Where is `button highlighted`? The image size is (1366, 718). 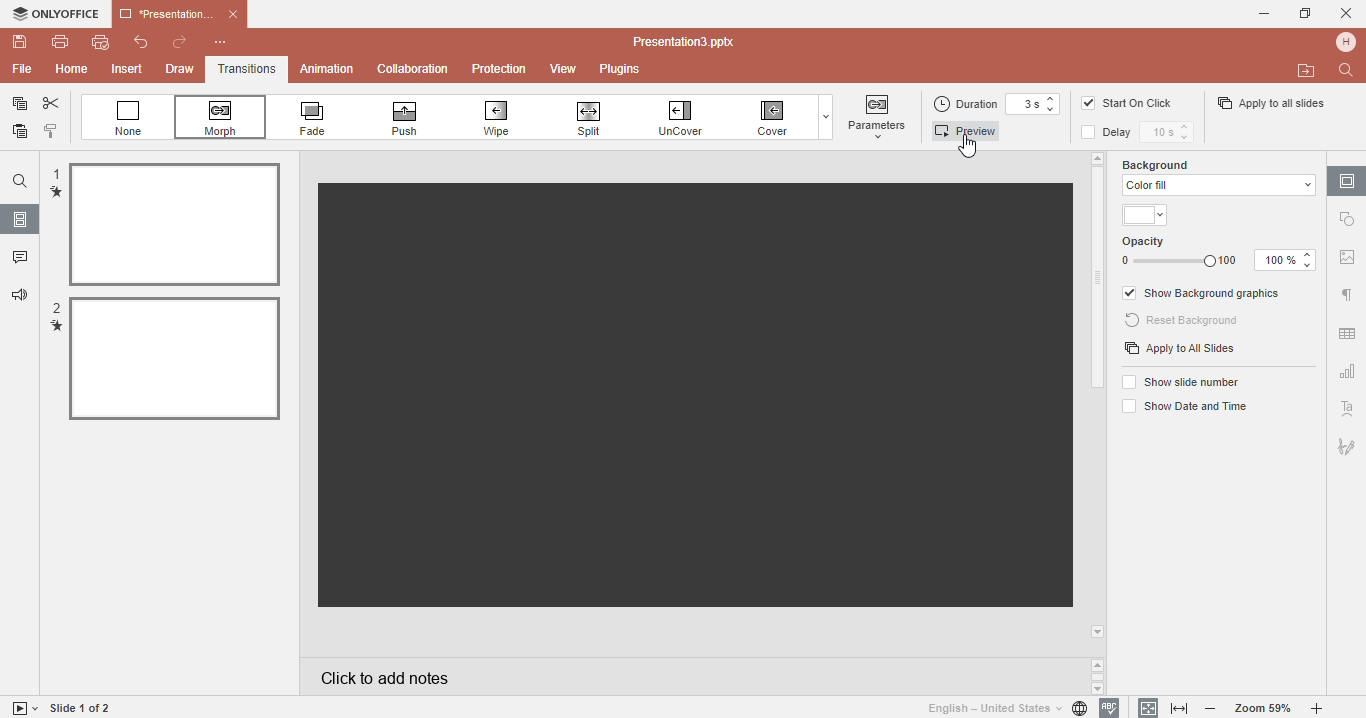 button highlighted is located at coordinates (878, 116).